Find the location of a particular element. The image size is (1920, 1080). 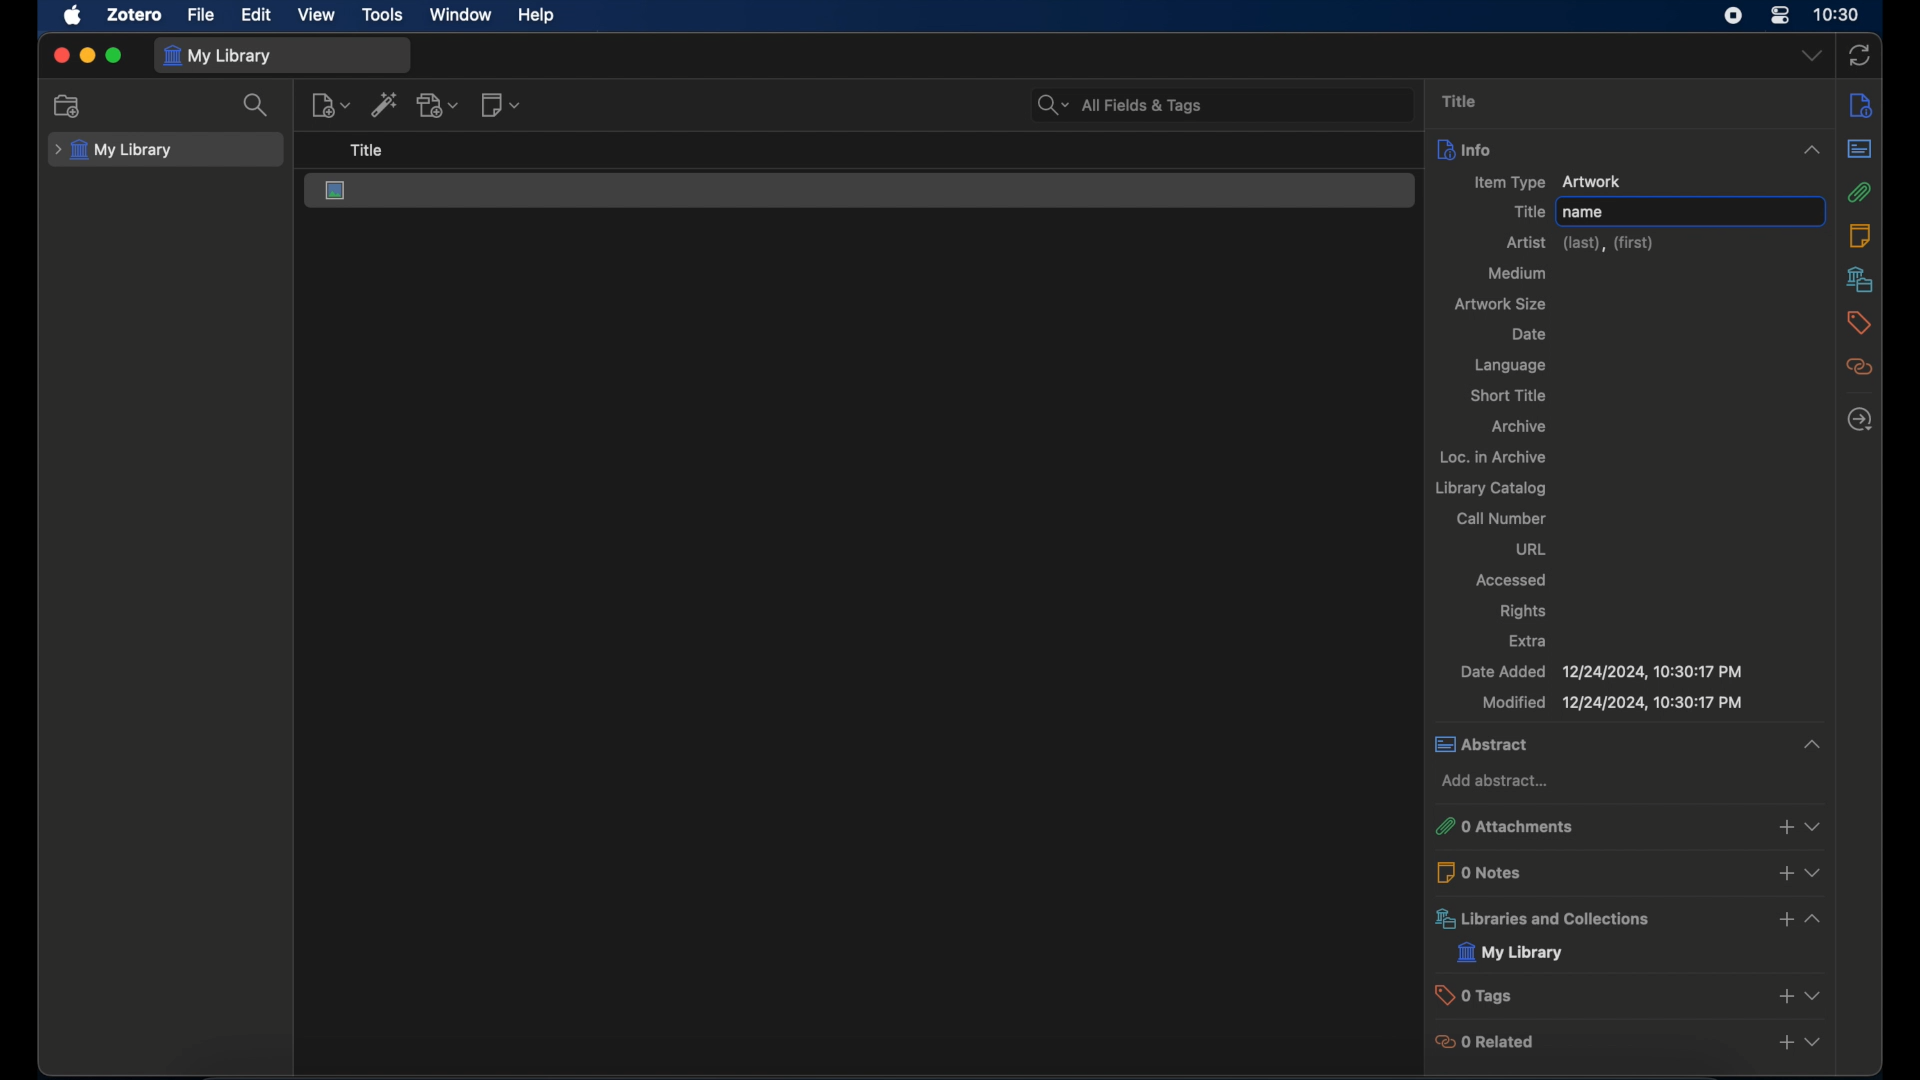

time is located at coordinates (1836, 15).